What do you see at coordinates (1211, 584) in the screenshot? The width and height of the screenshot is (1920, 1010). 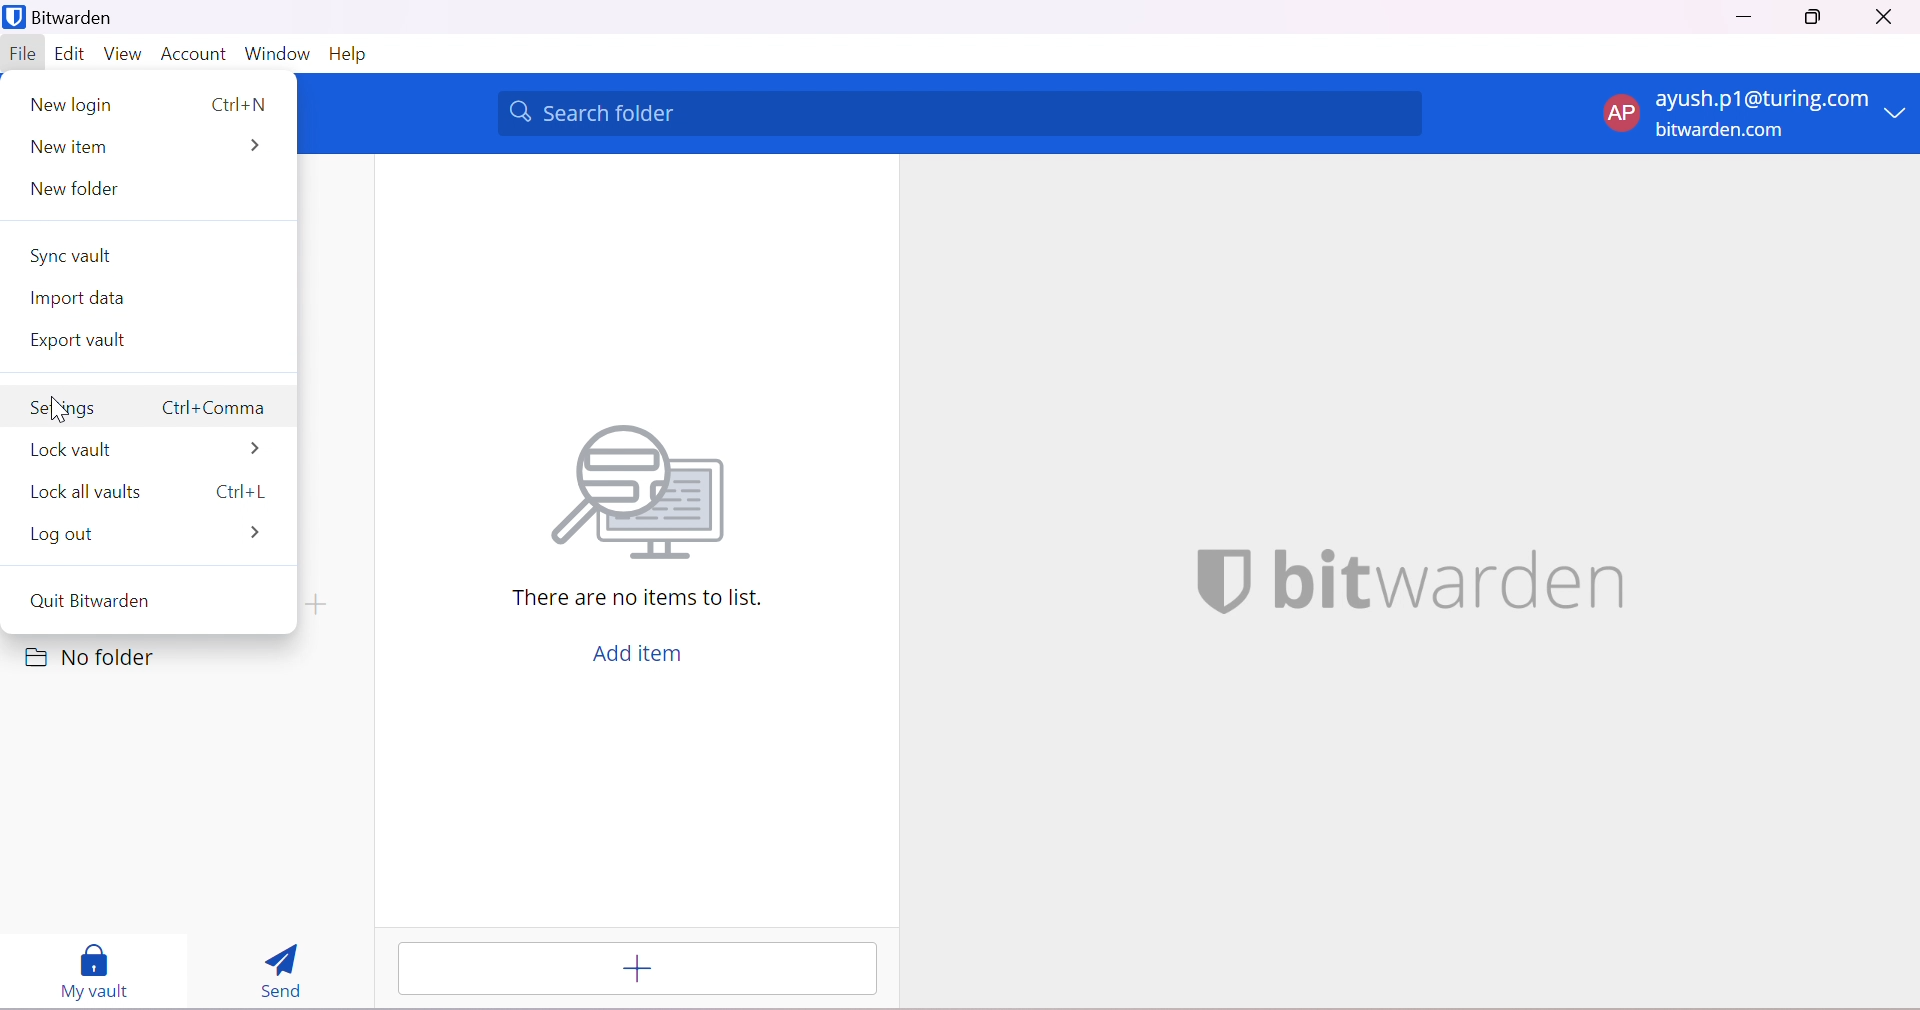 I see `bitwarden logo` at bounding box center [1211, 584].